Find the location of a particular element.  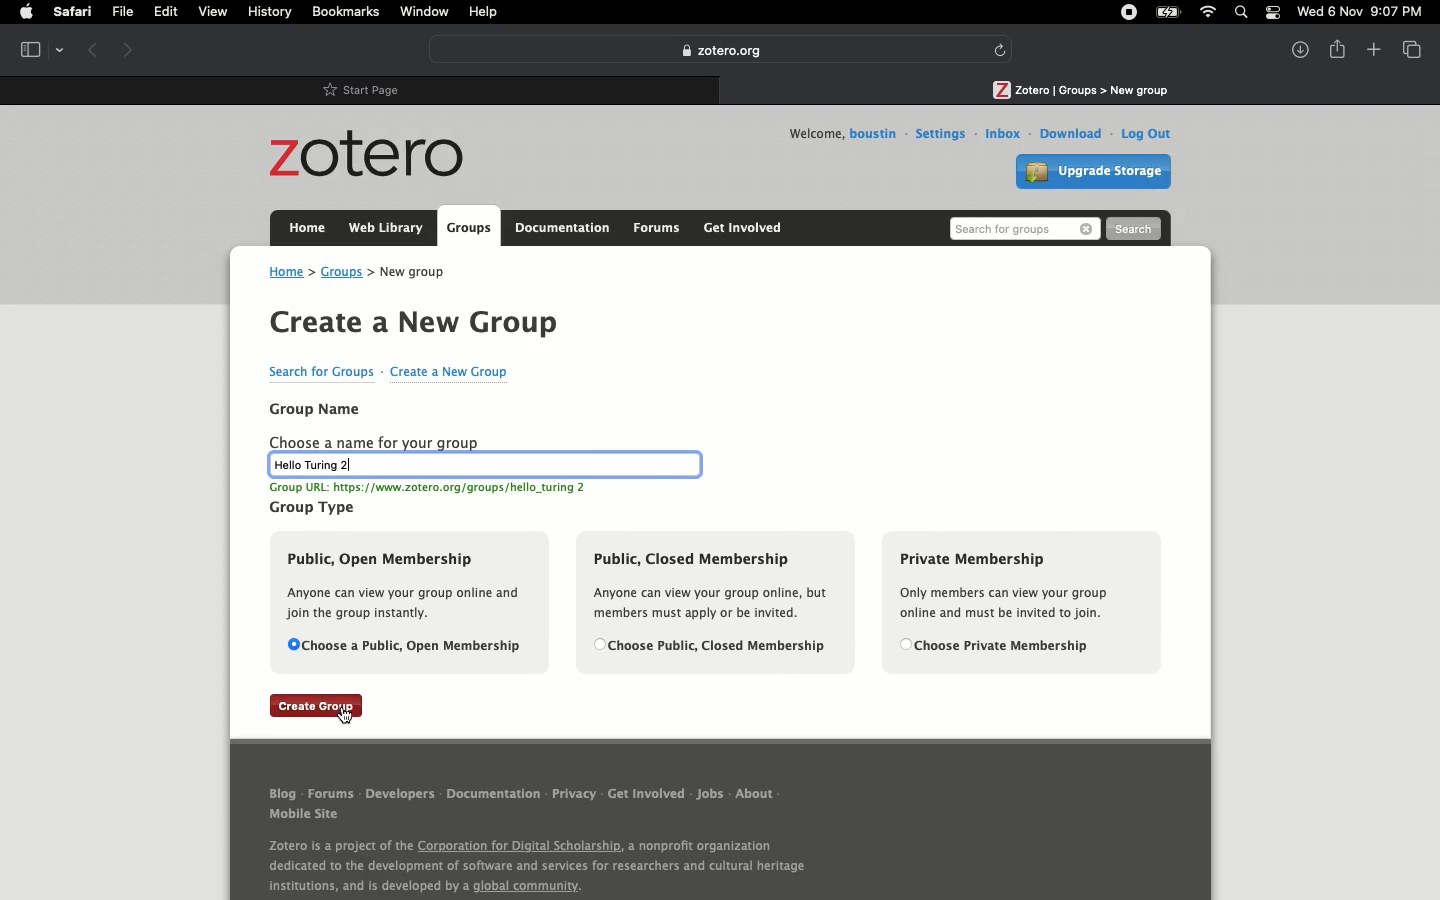

Username is located at coordinates (875, 134).